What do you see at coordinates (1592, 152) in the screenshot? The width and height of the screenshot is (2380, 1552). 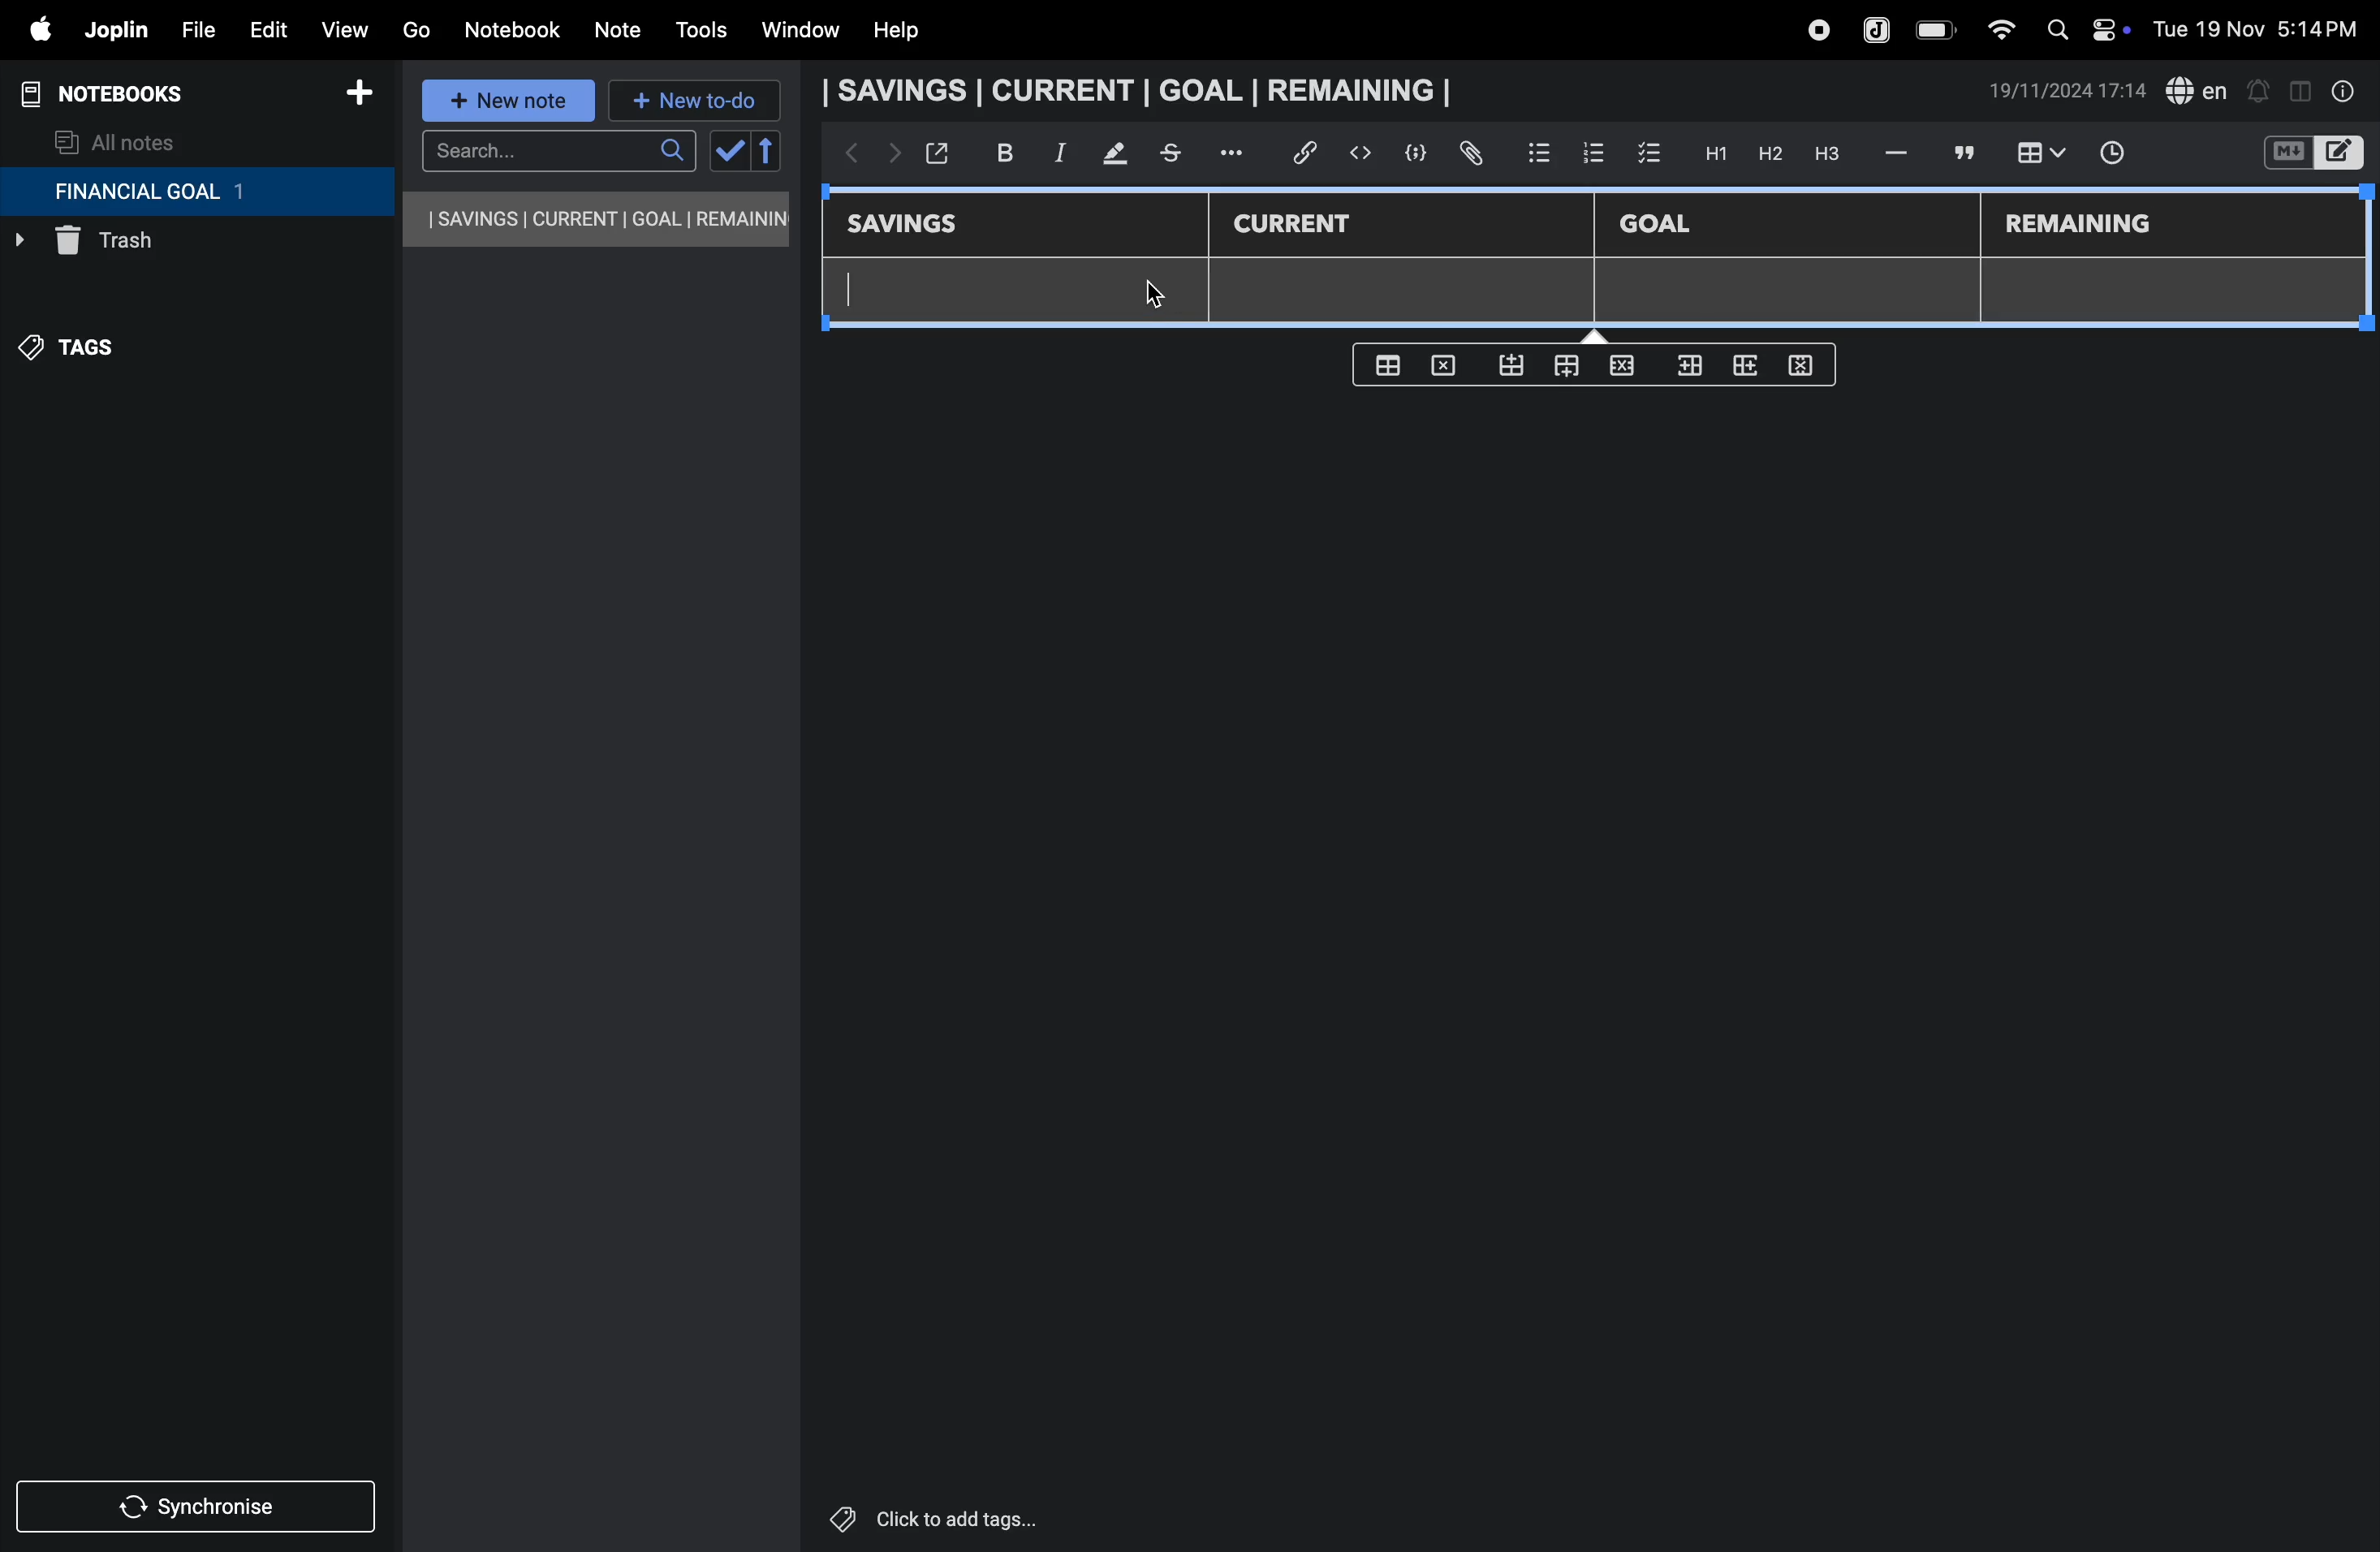 I see `numbered list` at bounding box center [1592, 152].